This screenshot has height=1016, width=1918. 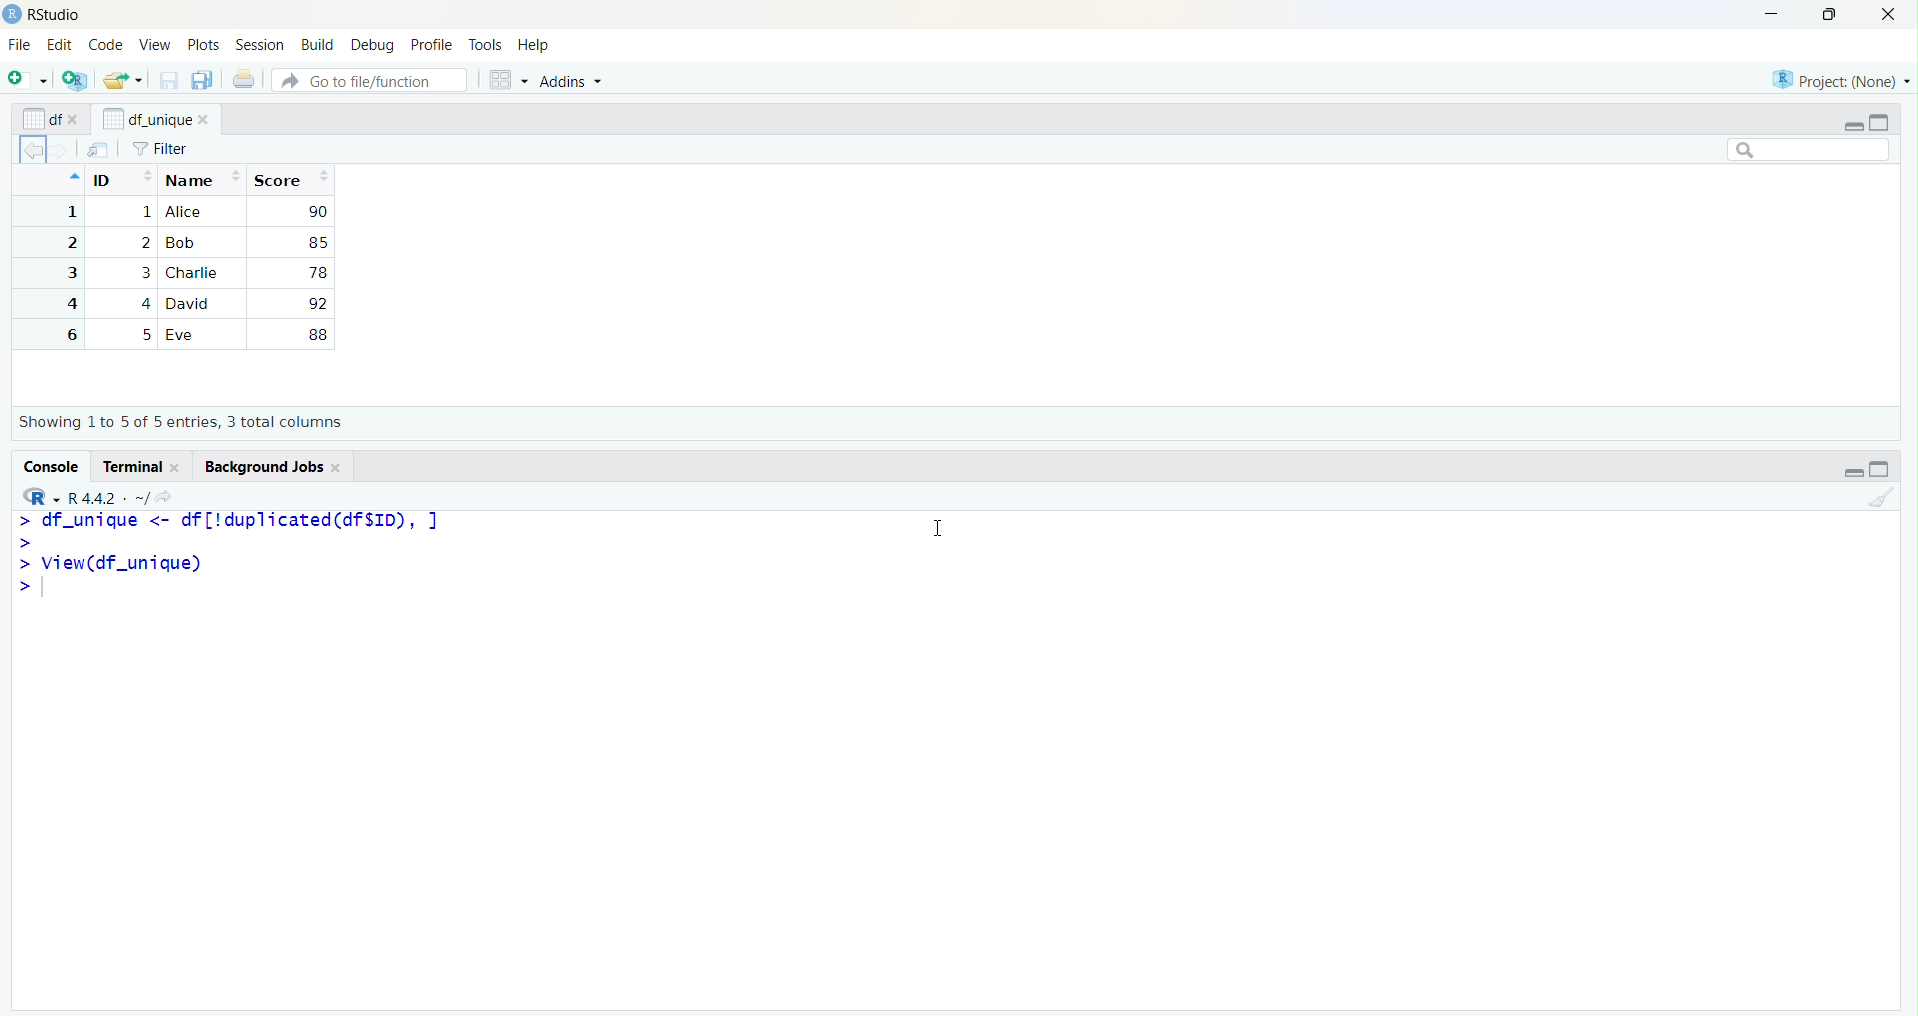 I want to click on Name, so click(x=203, y=178).